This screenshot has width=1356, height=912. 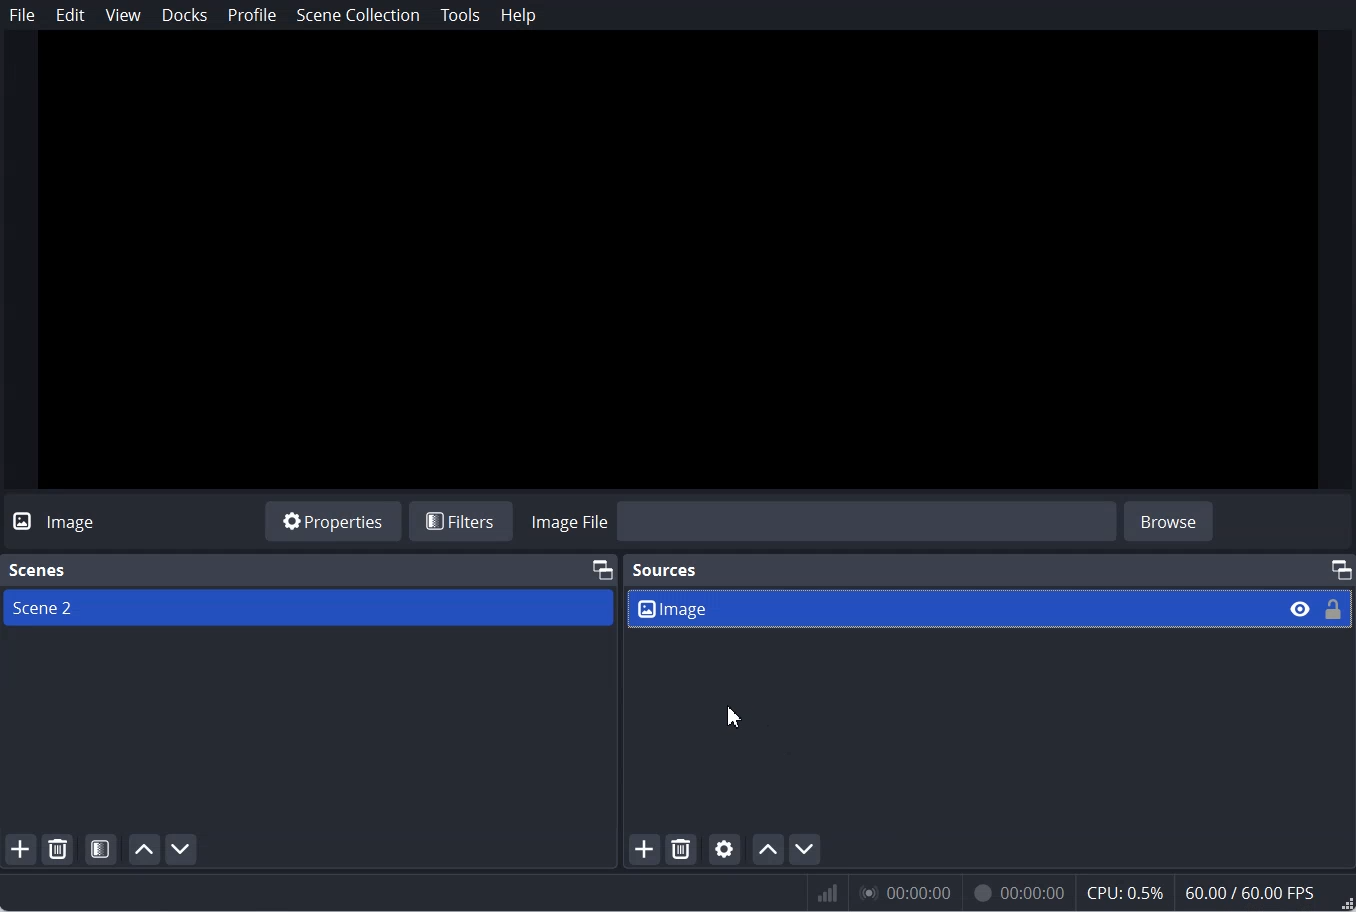 What do you see at coordinates (333, 521) in the screenshot?
I see `Properties` at bounding box center [333, 521].